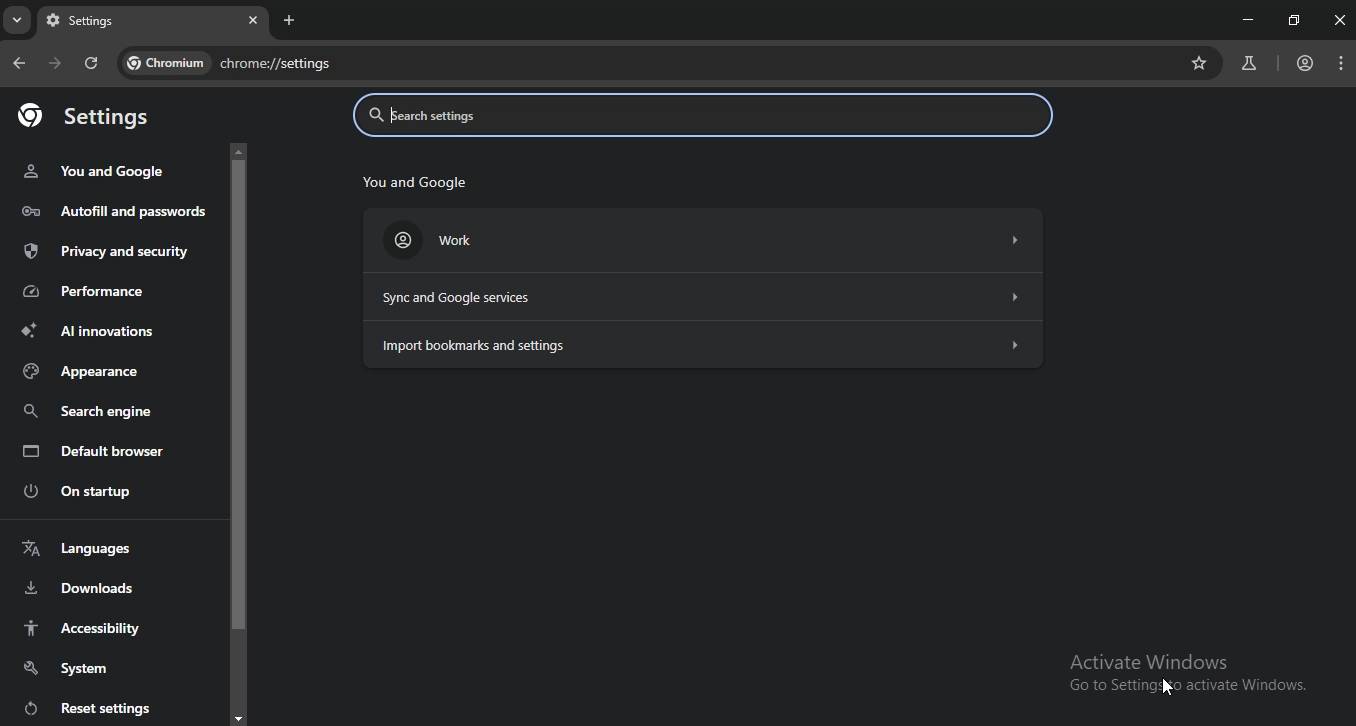 The height and width of the screenshot is (726, 1356). I want to click on cursor, so click(1170, 689).